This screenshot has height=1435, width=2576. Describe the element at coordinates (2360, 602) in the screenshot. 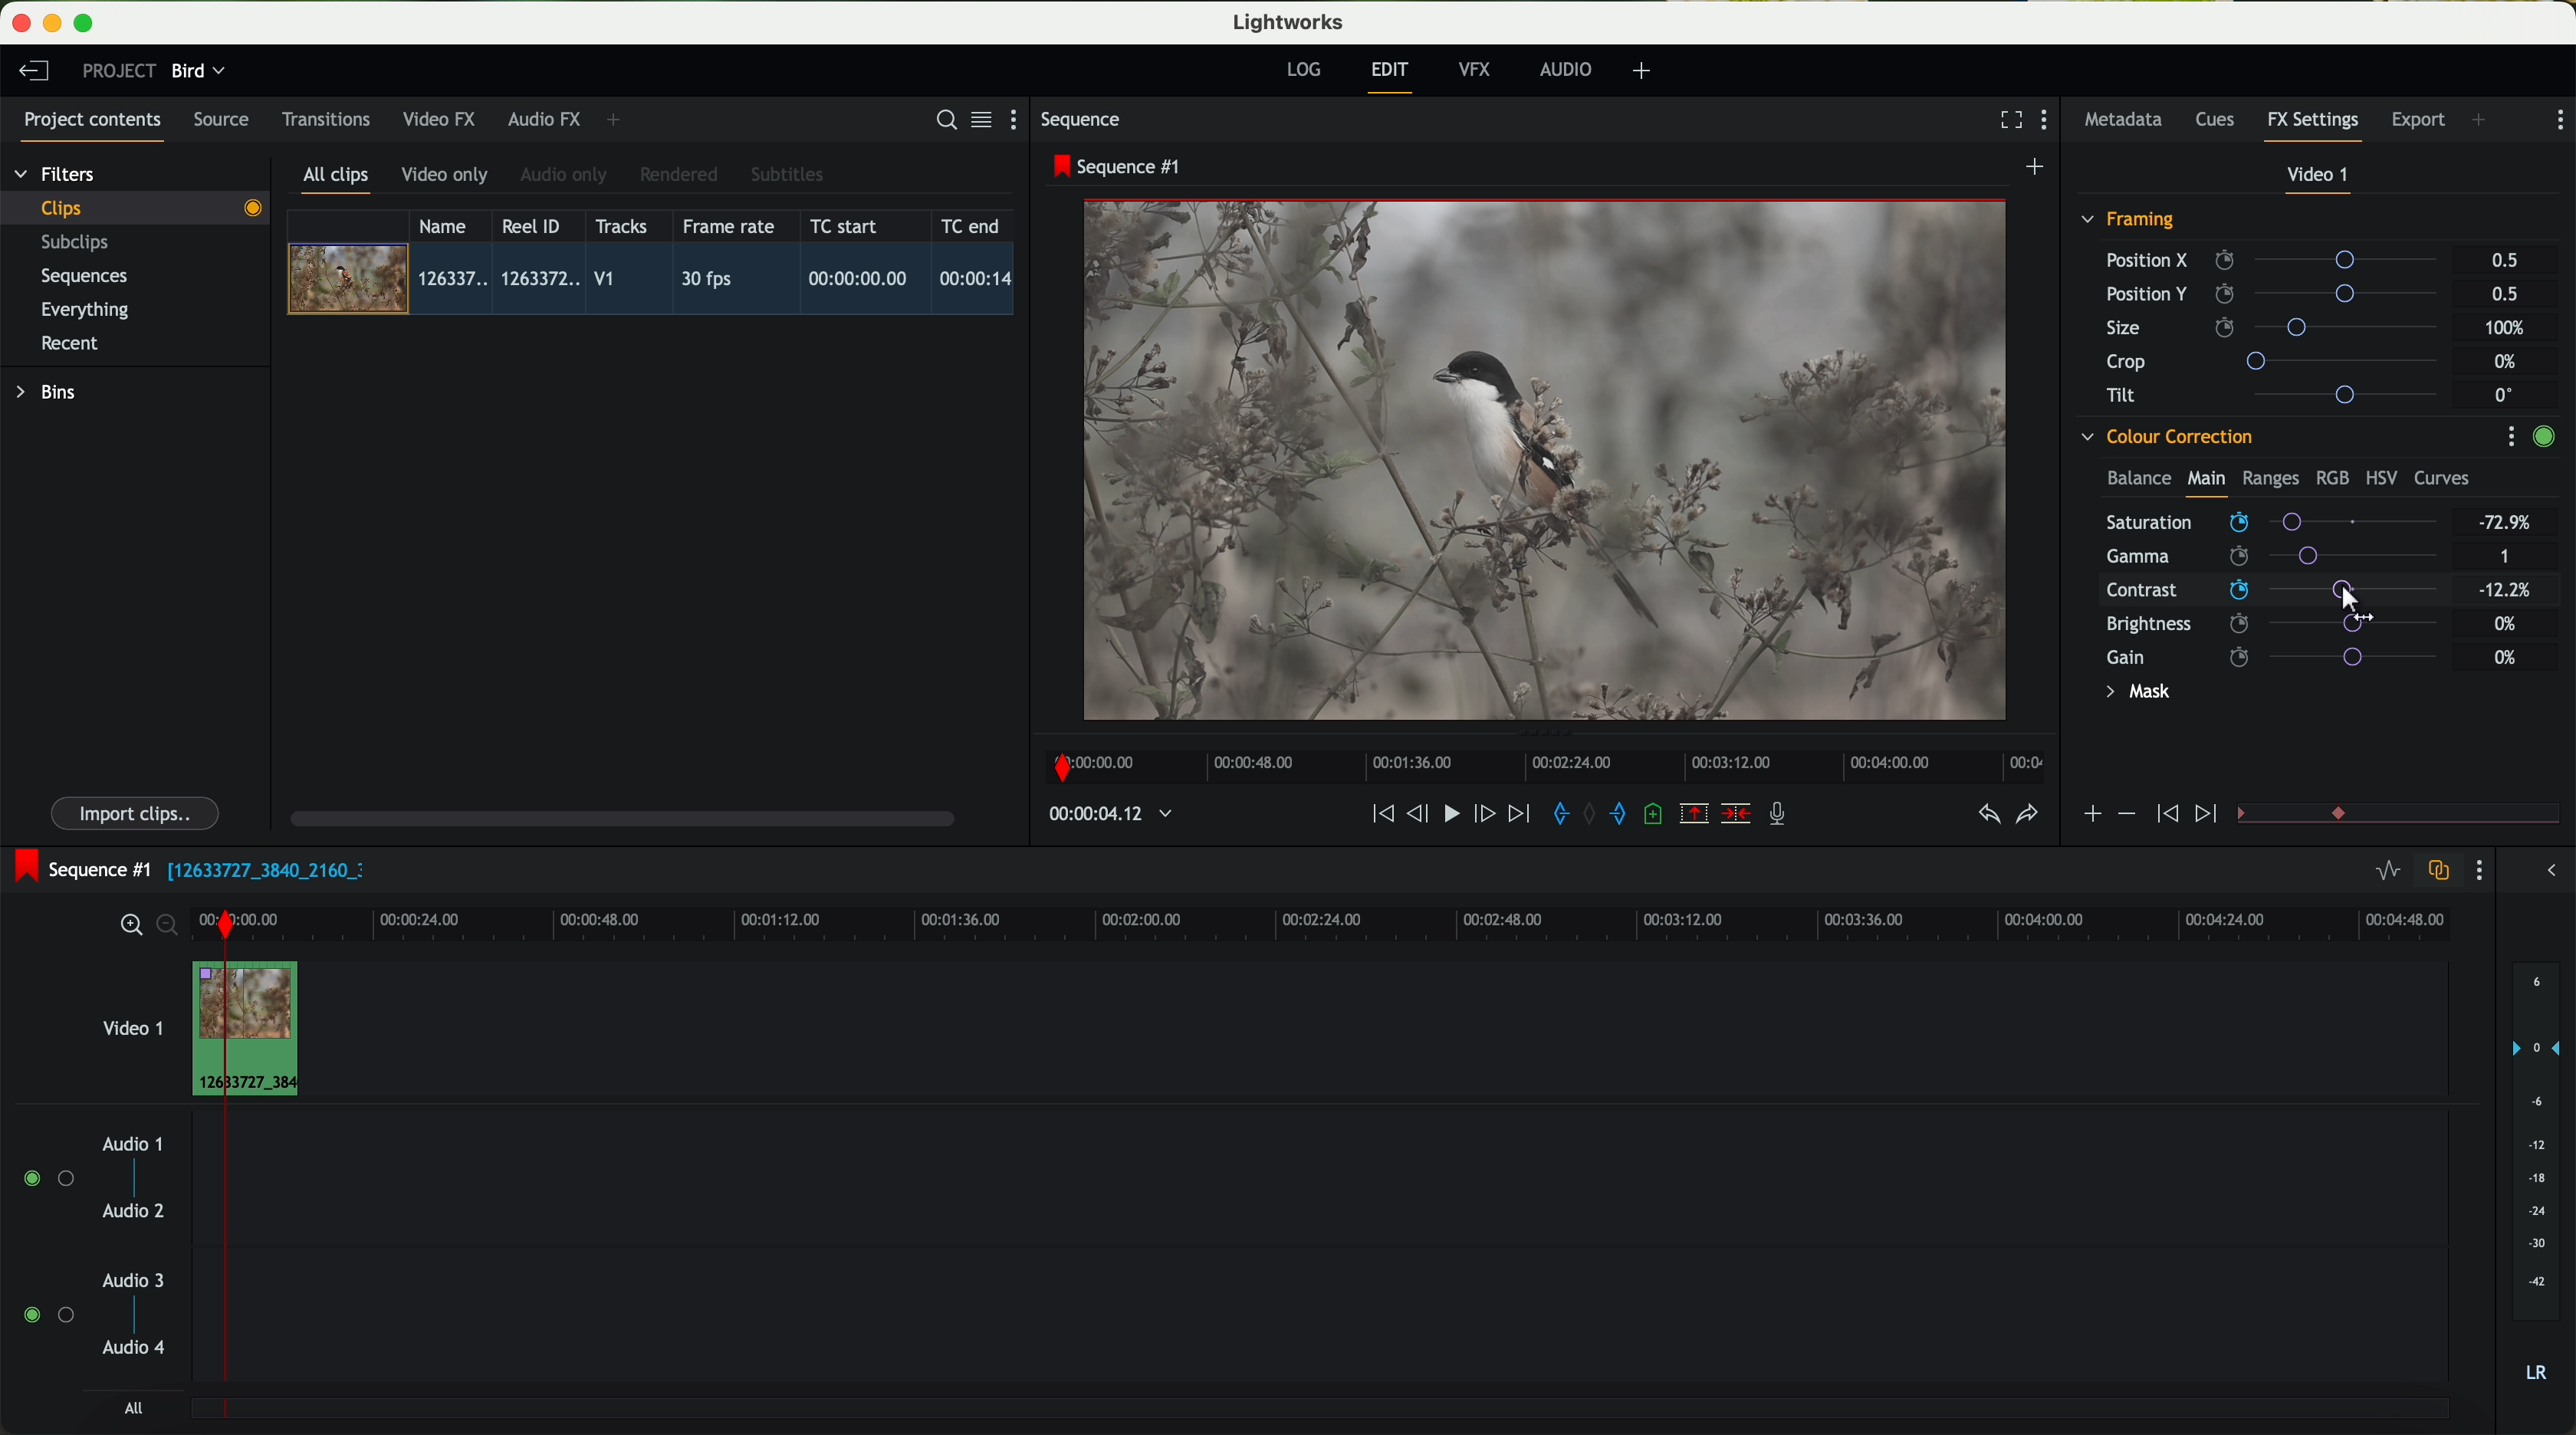

I see `drag to` at that location.